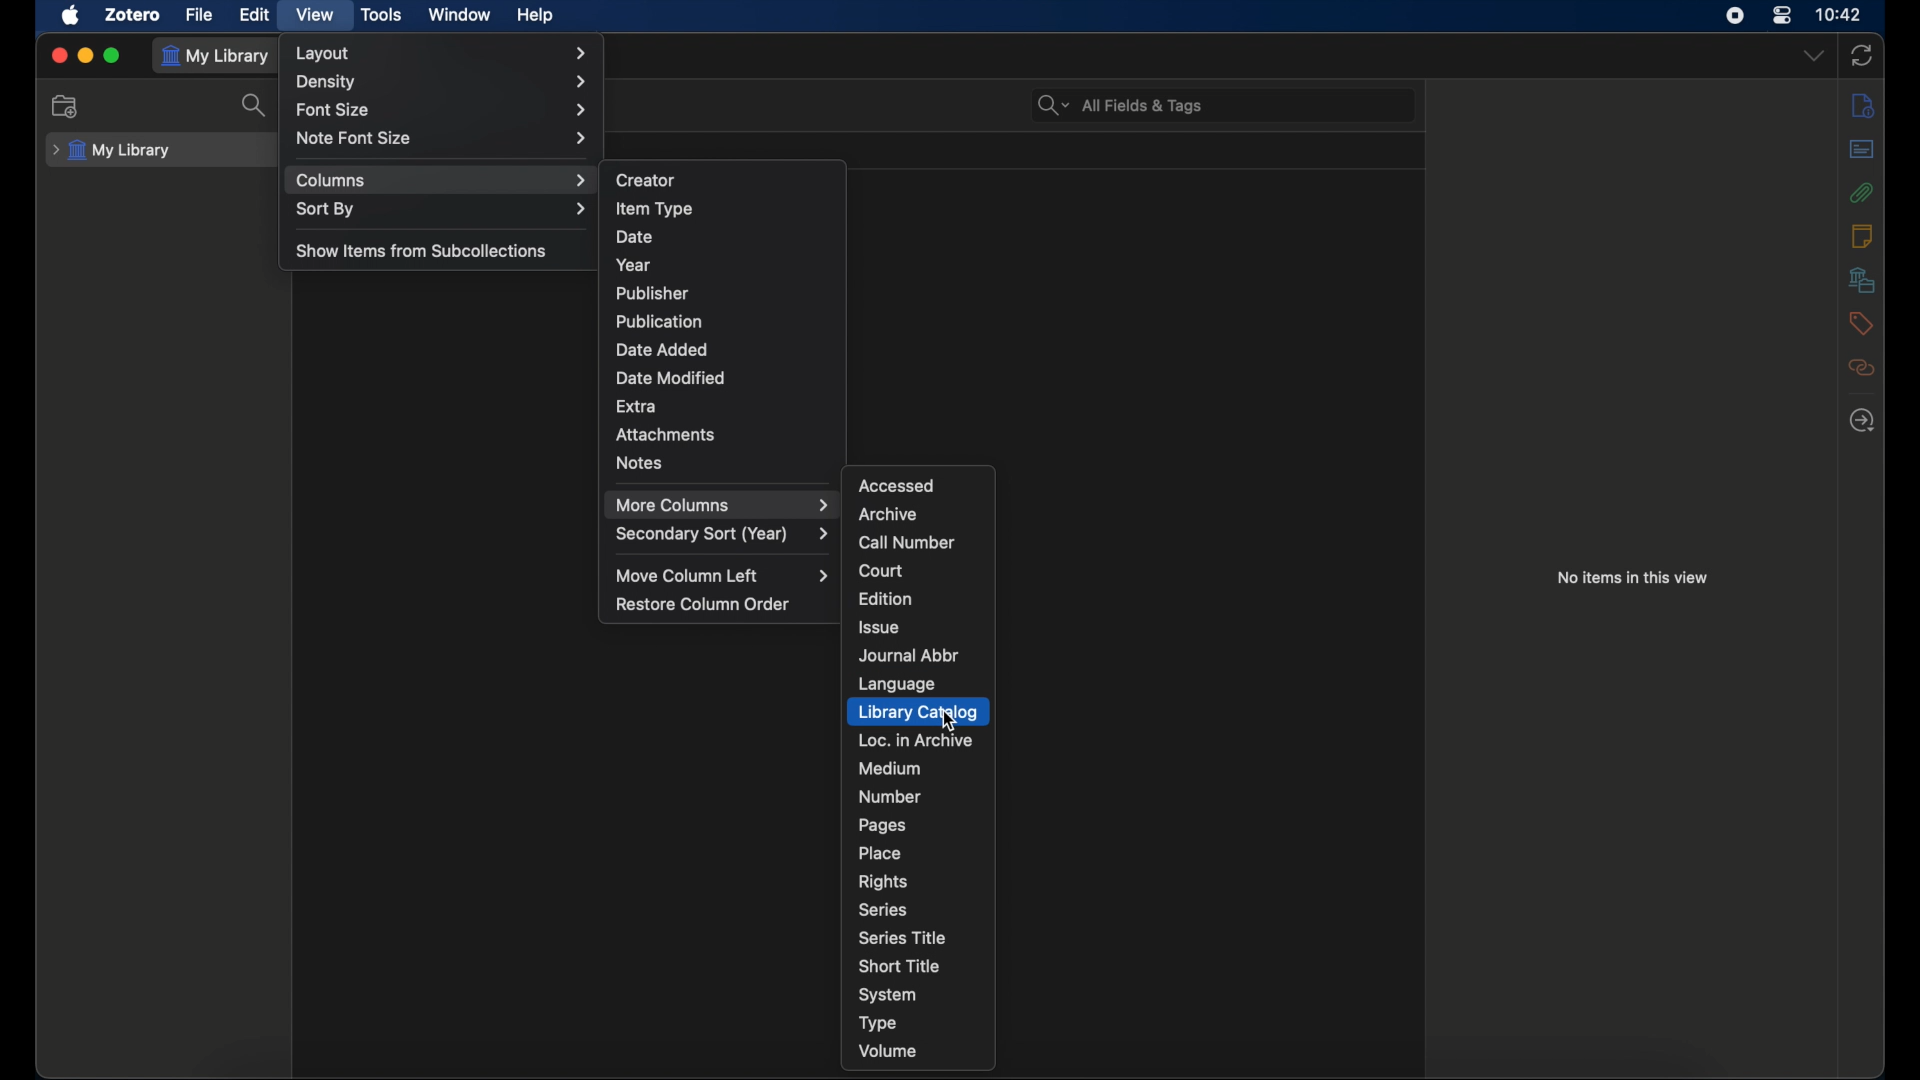  Describe the element at coordinates (888, 996) in the screenshot. I see `system` at that location.